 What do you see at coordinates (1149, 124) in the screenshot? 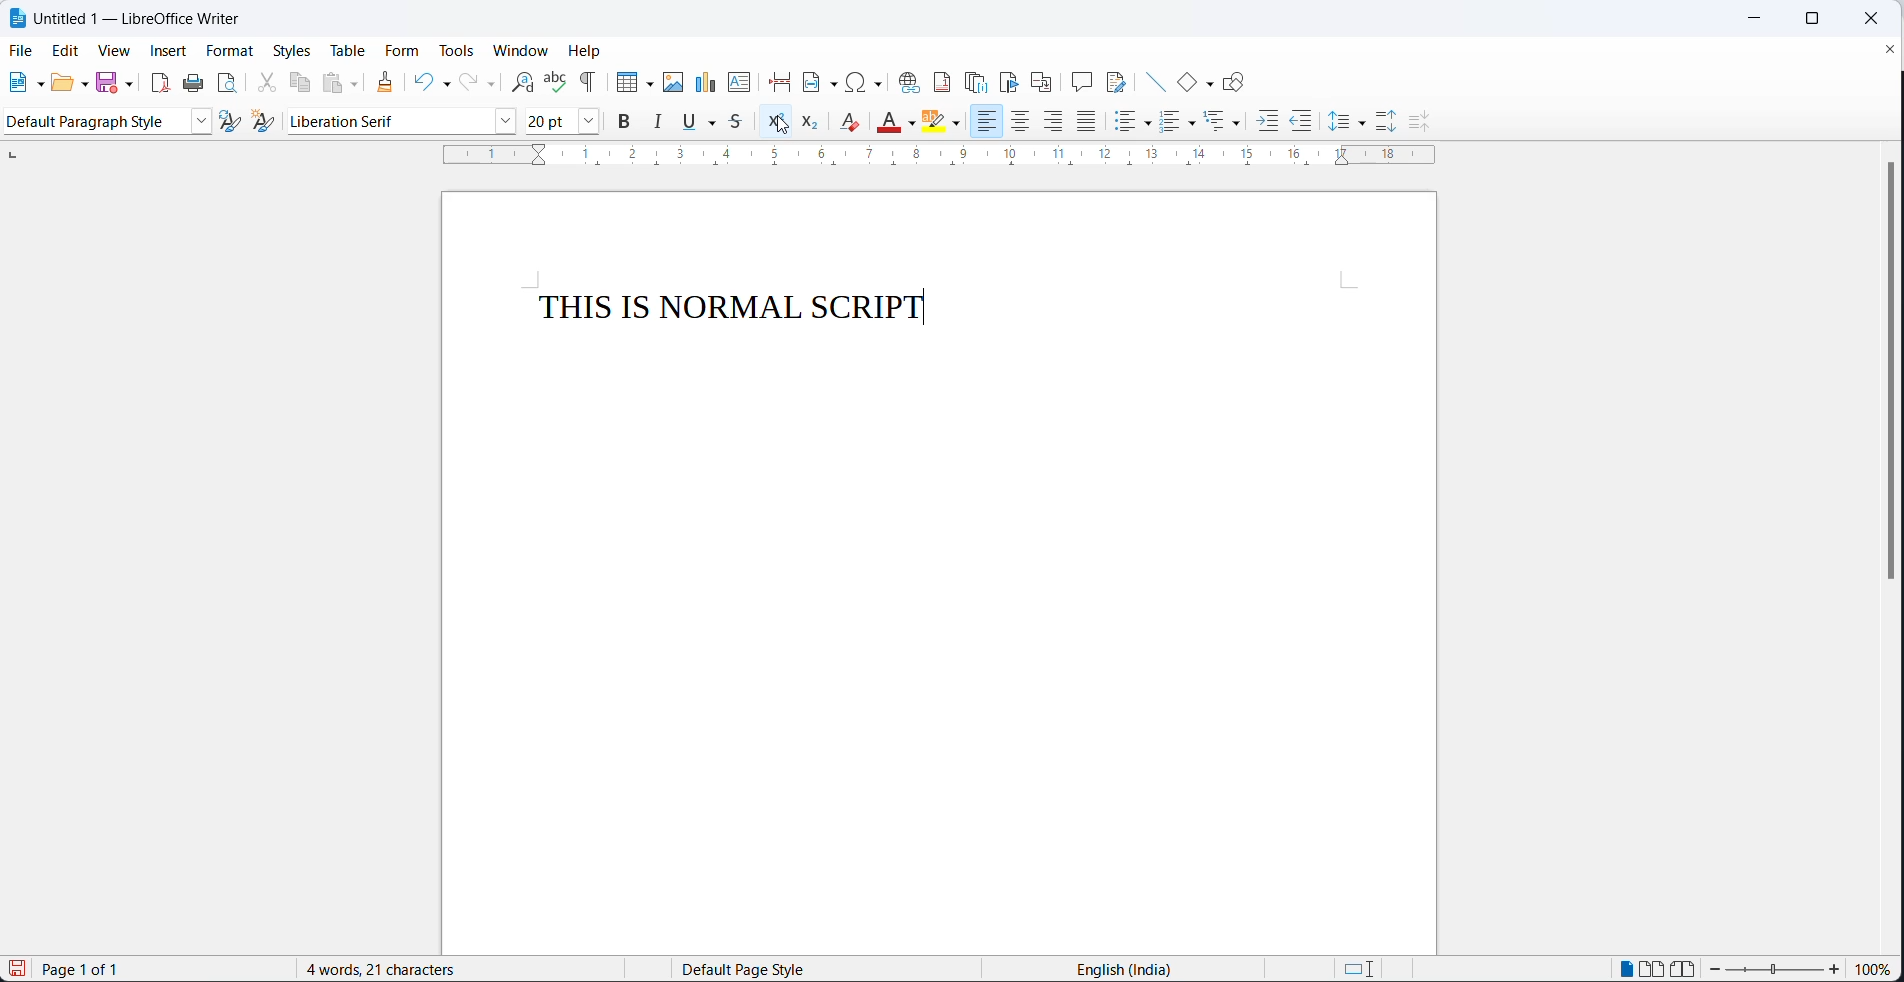
I see `toggle unordered list options` at bounding box center [1149, 124].